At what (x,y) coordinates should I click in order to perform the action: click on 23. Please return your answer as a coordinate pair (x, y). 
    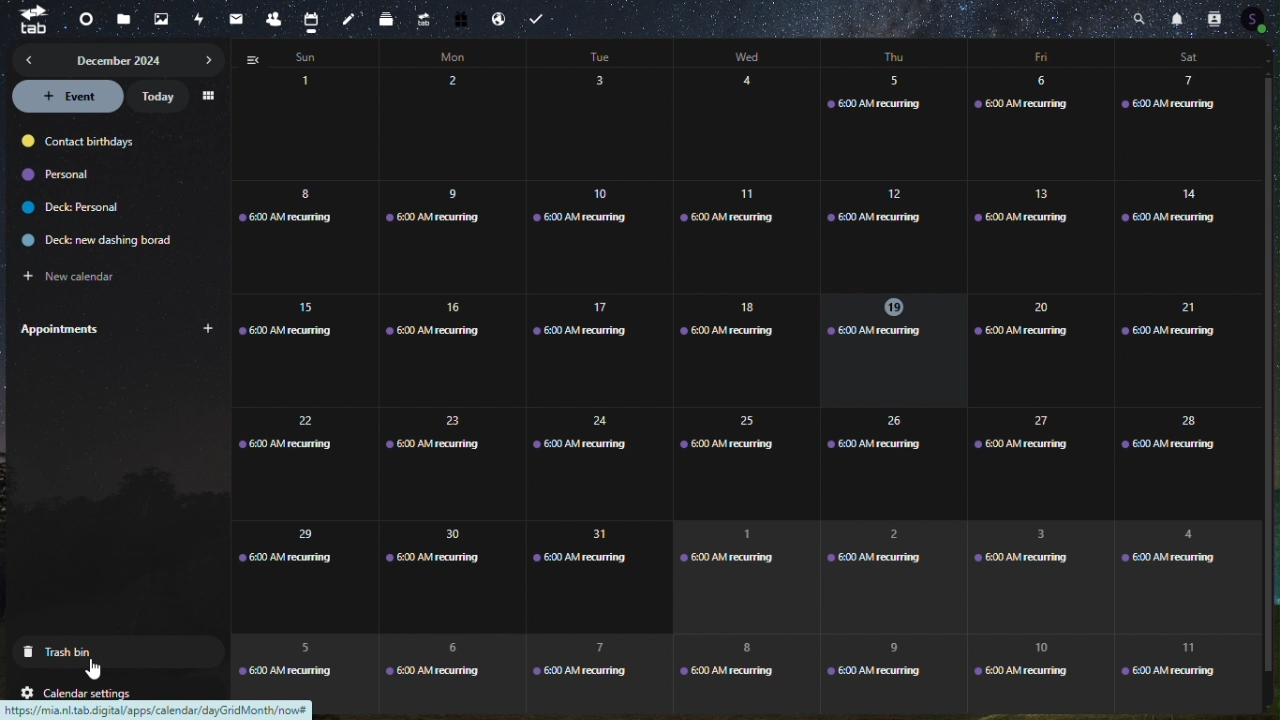
    Looking at the image, I should click on (444, 459).